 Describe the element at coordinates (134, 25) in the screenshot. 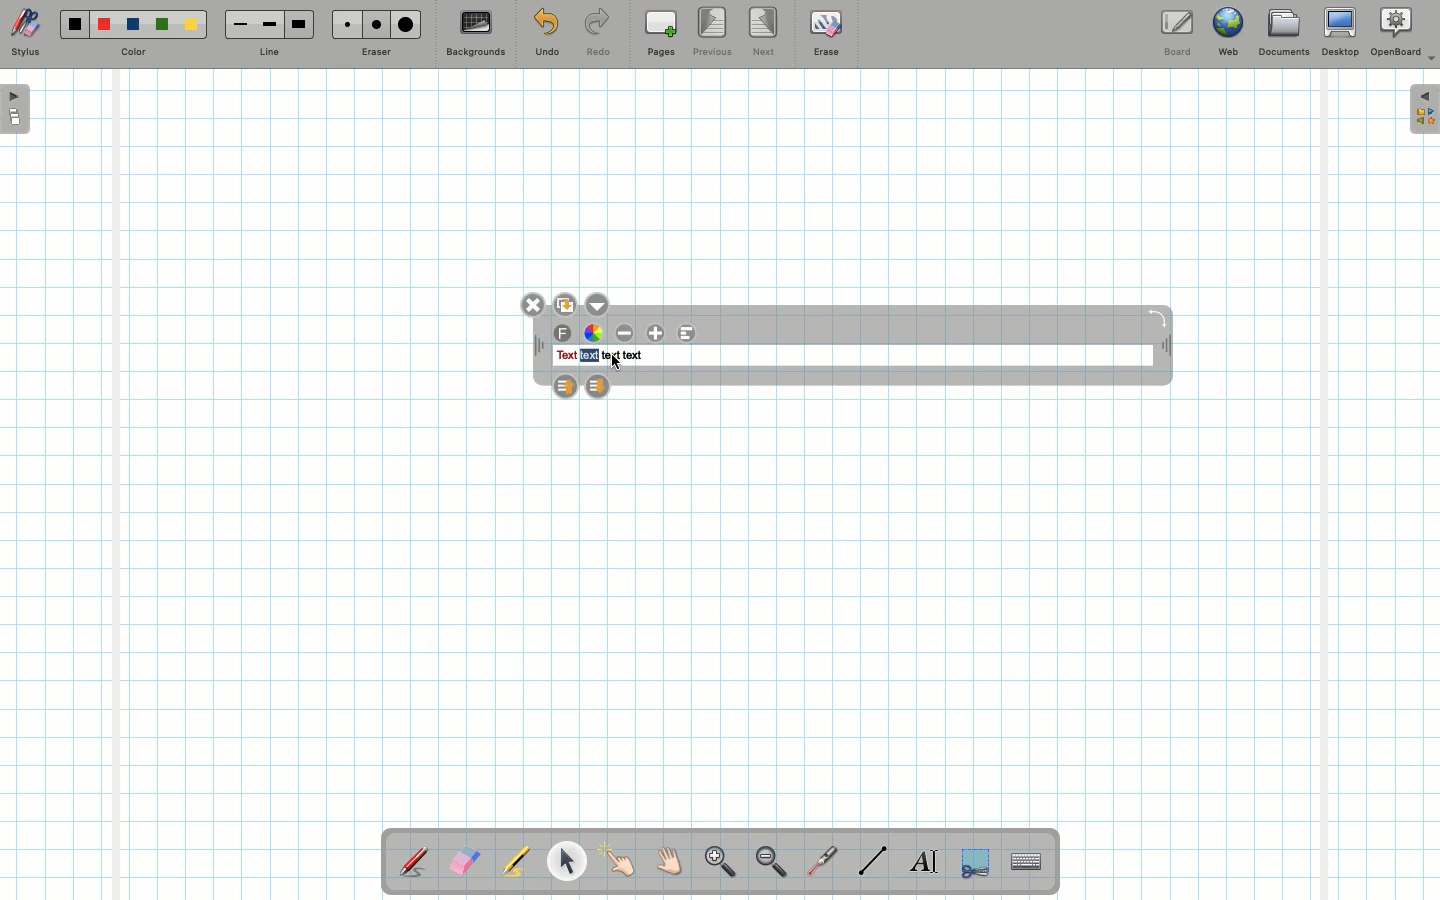

I see `Blue` at that location.